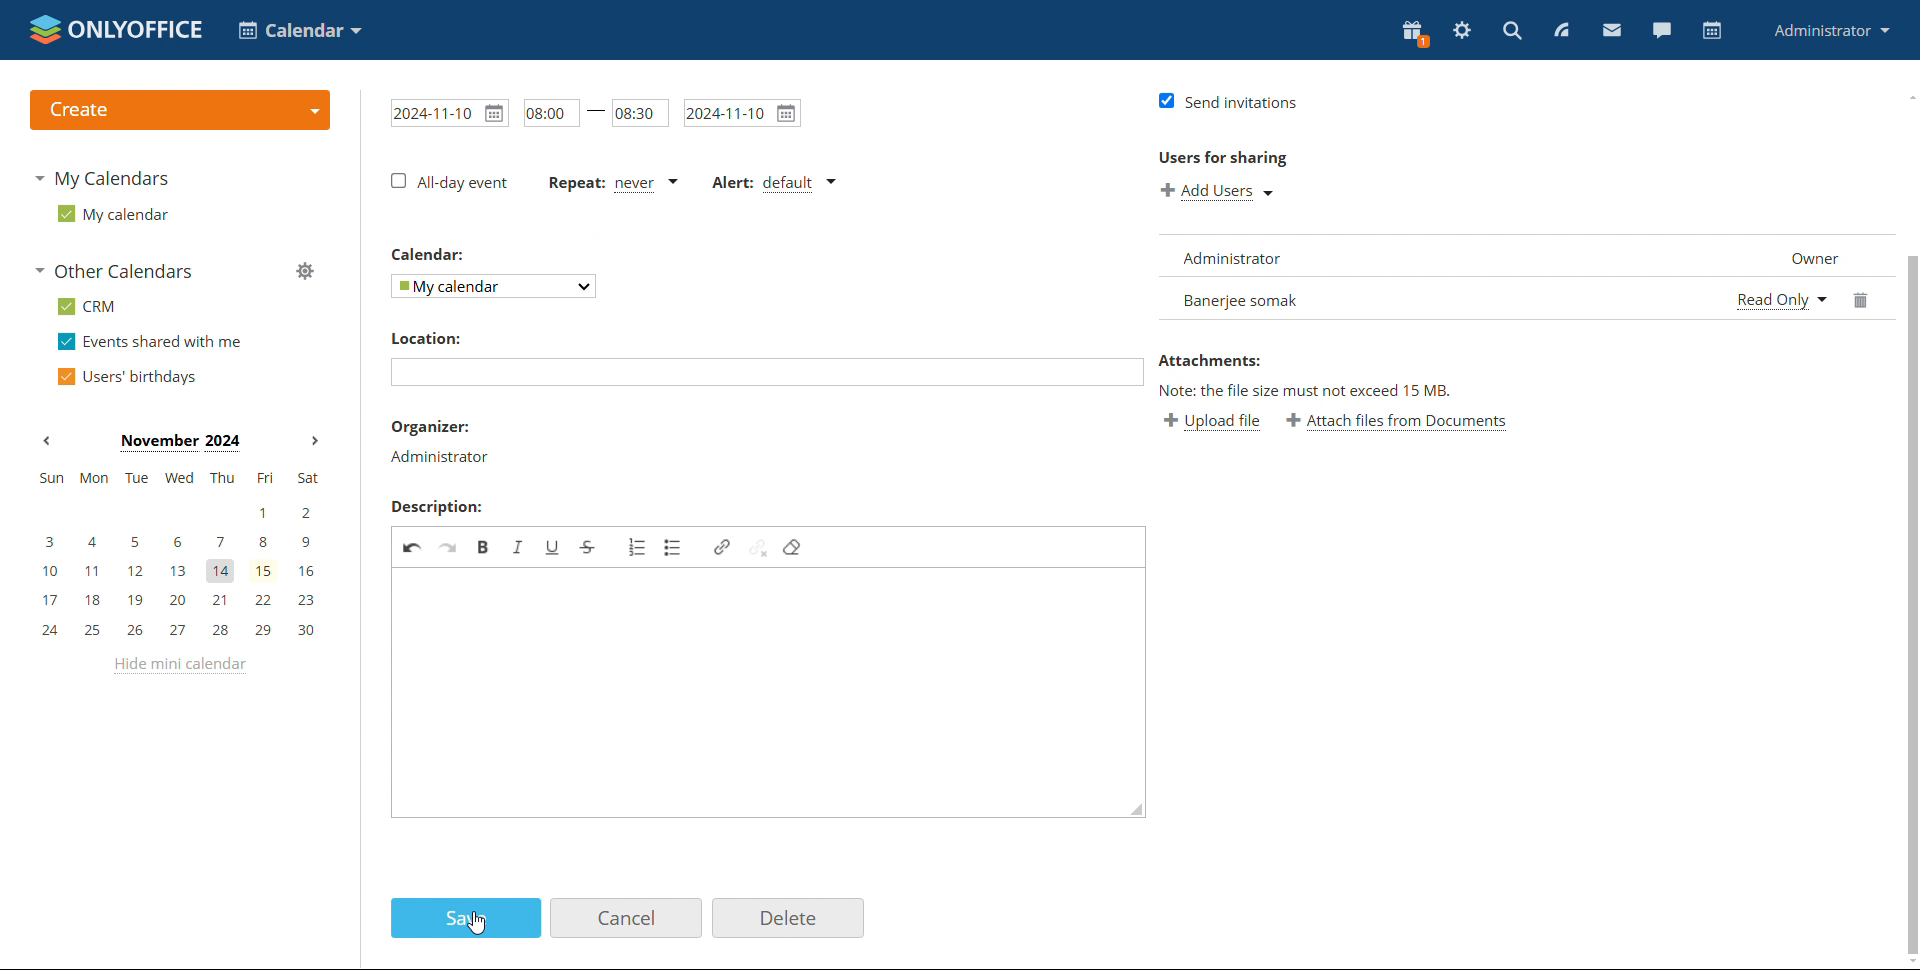  What do you see at coordinates (1512, 30) in the screenshot?
I see `search` at bounding box center [1512, 30].